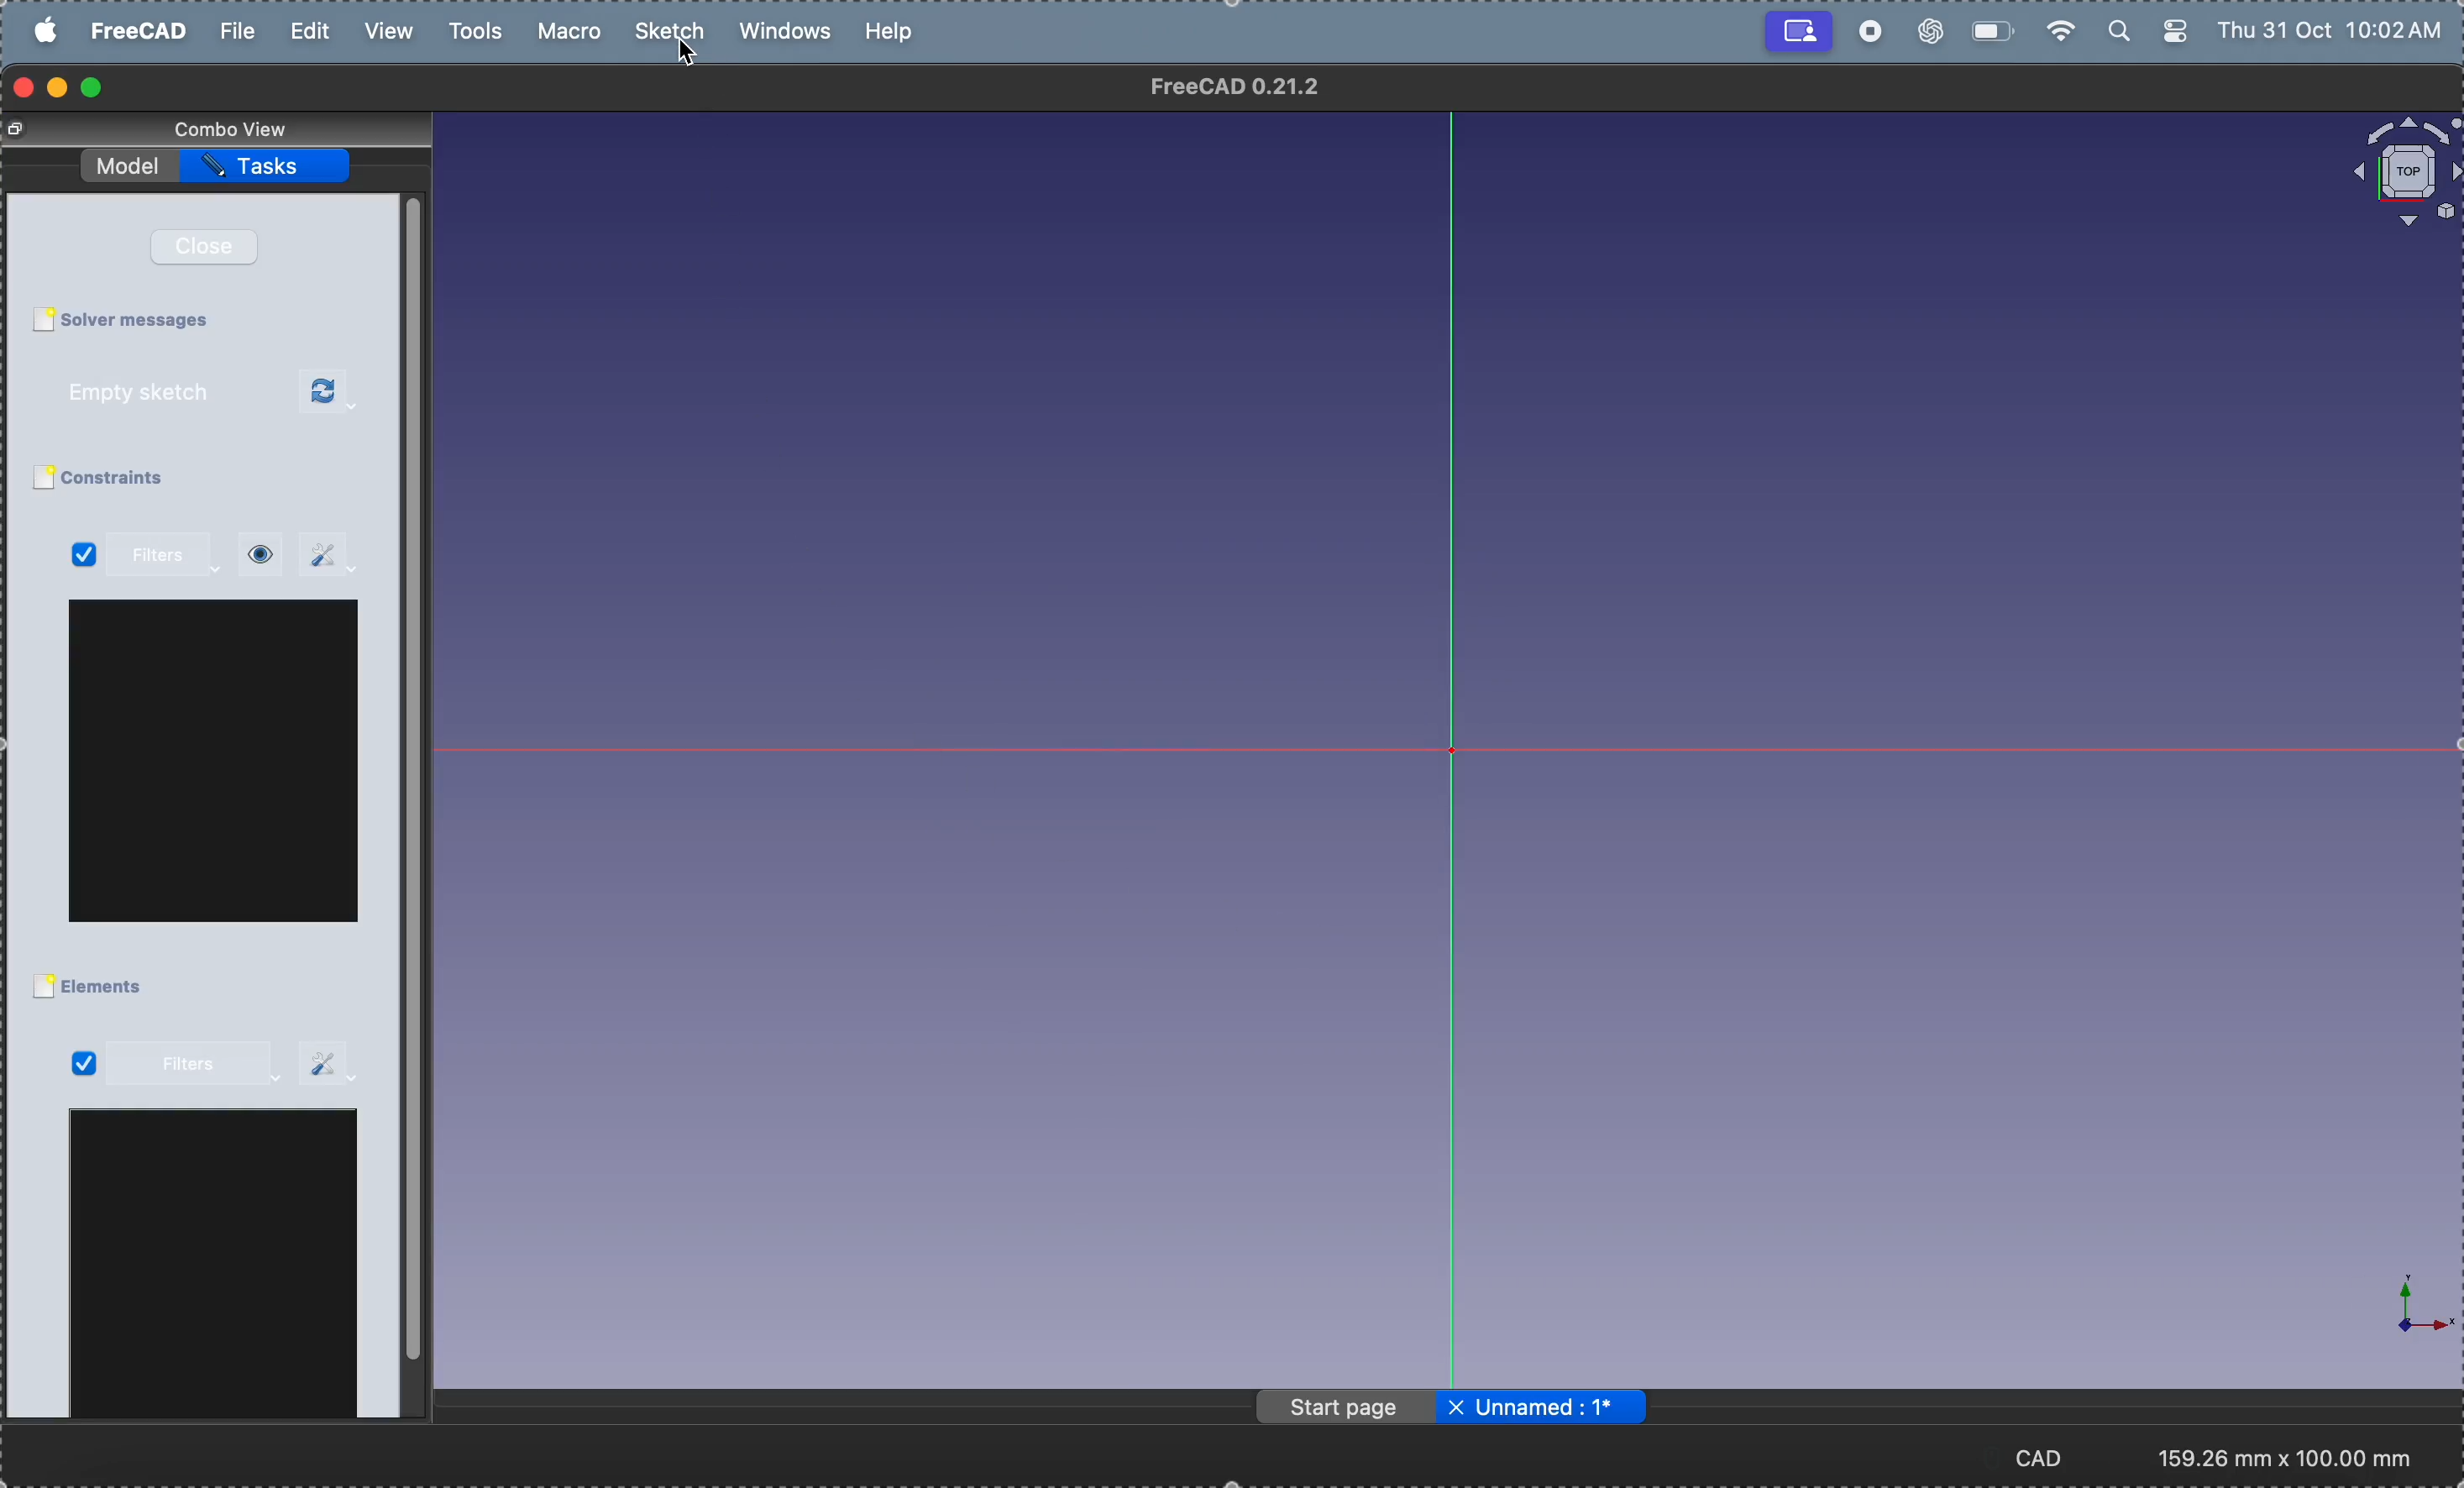 The image size is (2464, 1488). I want to click on Recording, so click(1799, 29).